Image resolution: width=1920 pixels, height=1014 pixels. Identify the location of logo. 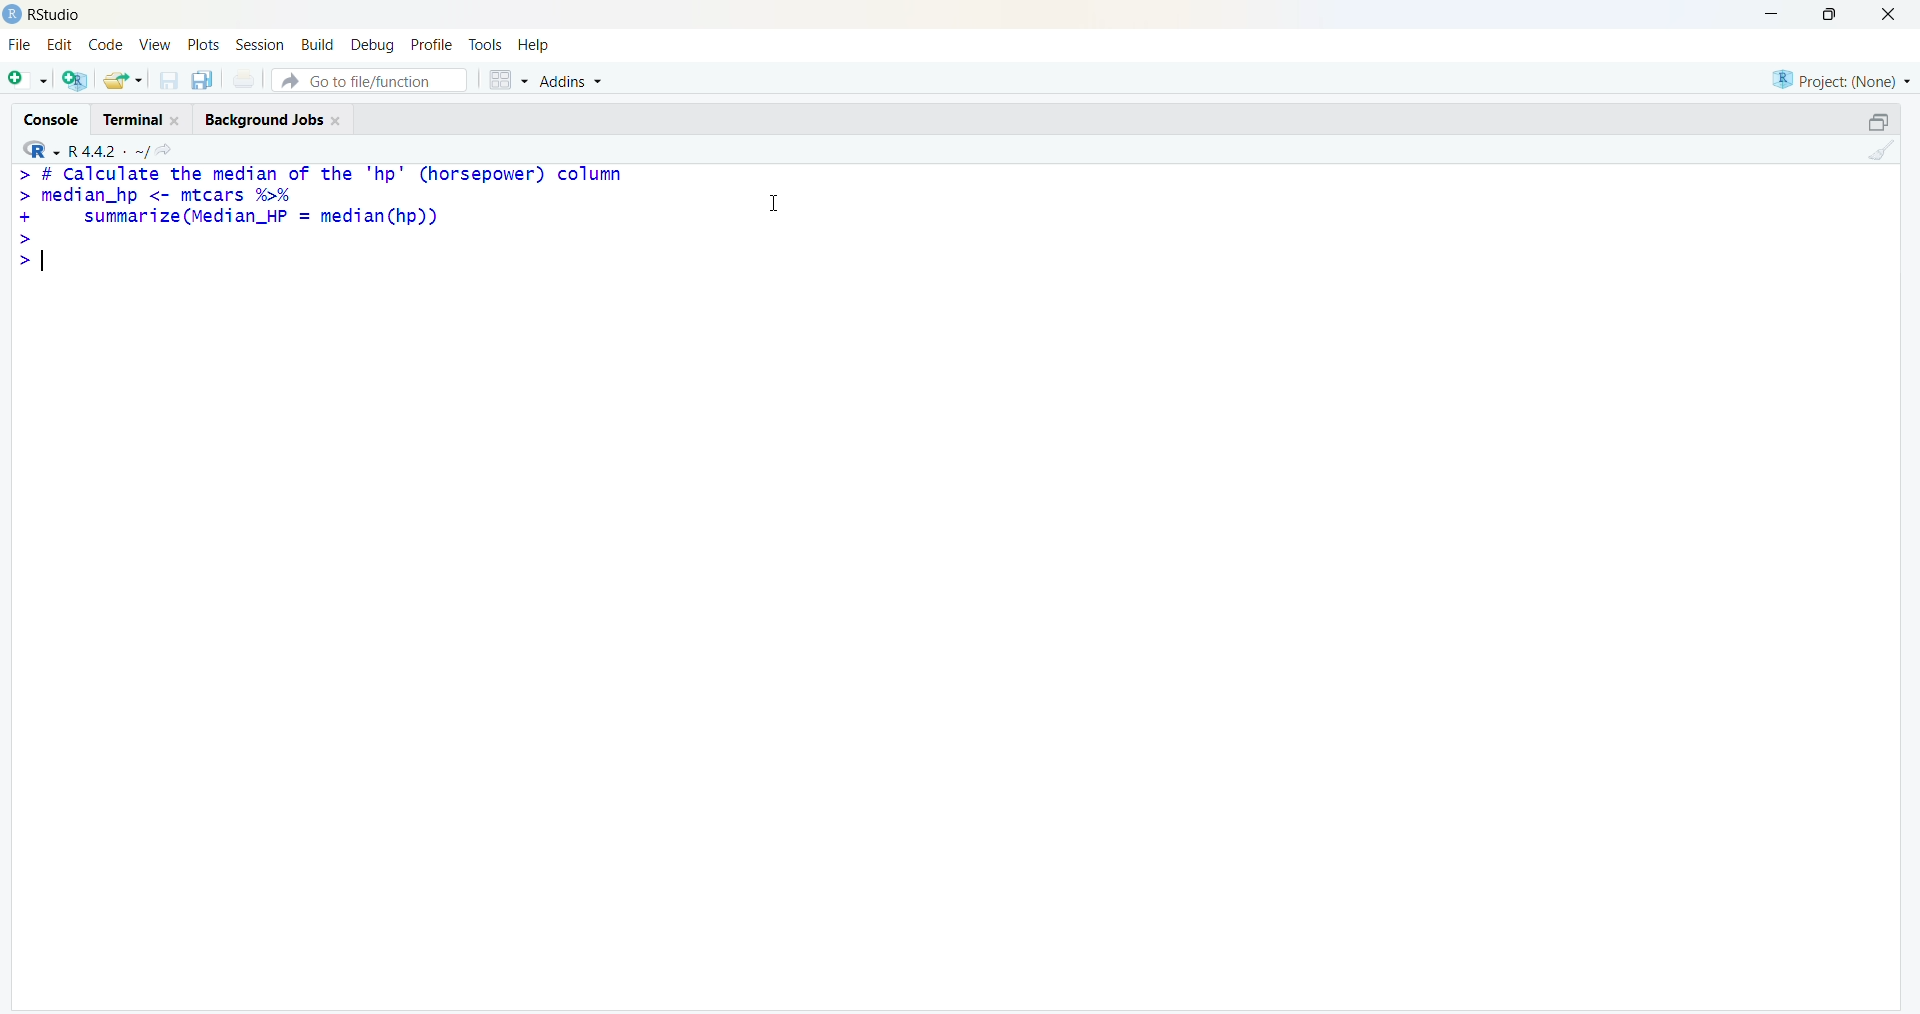
(12, 15).